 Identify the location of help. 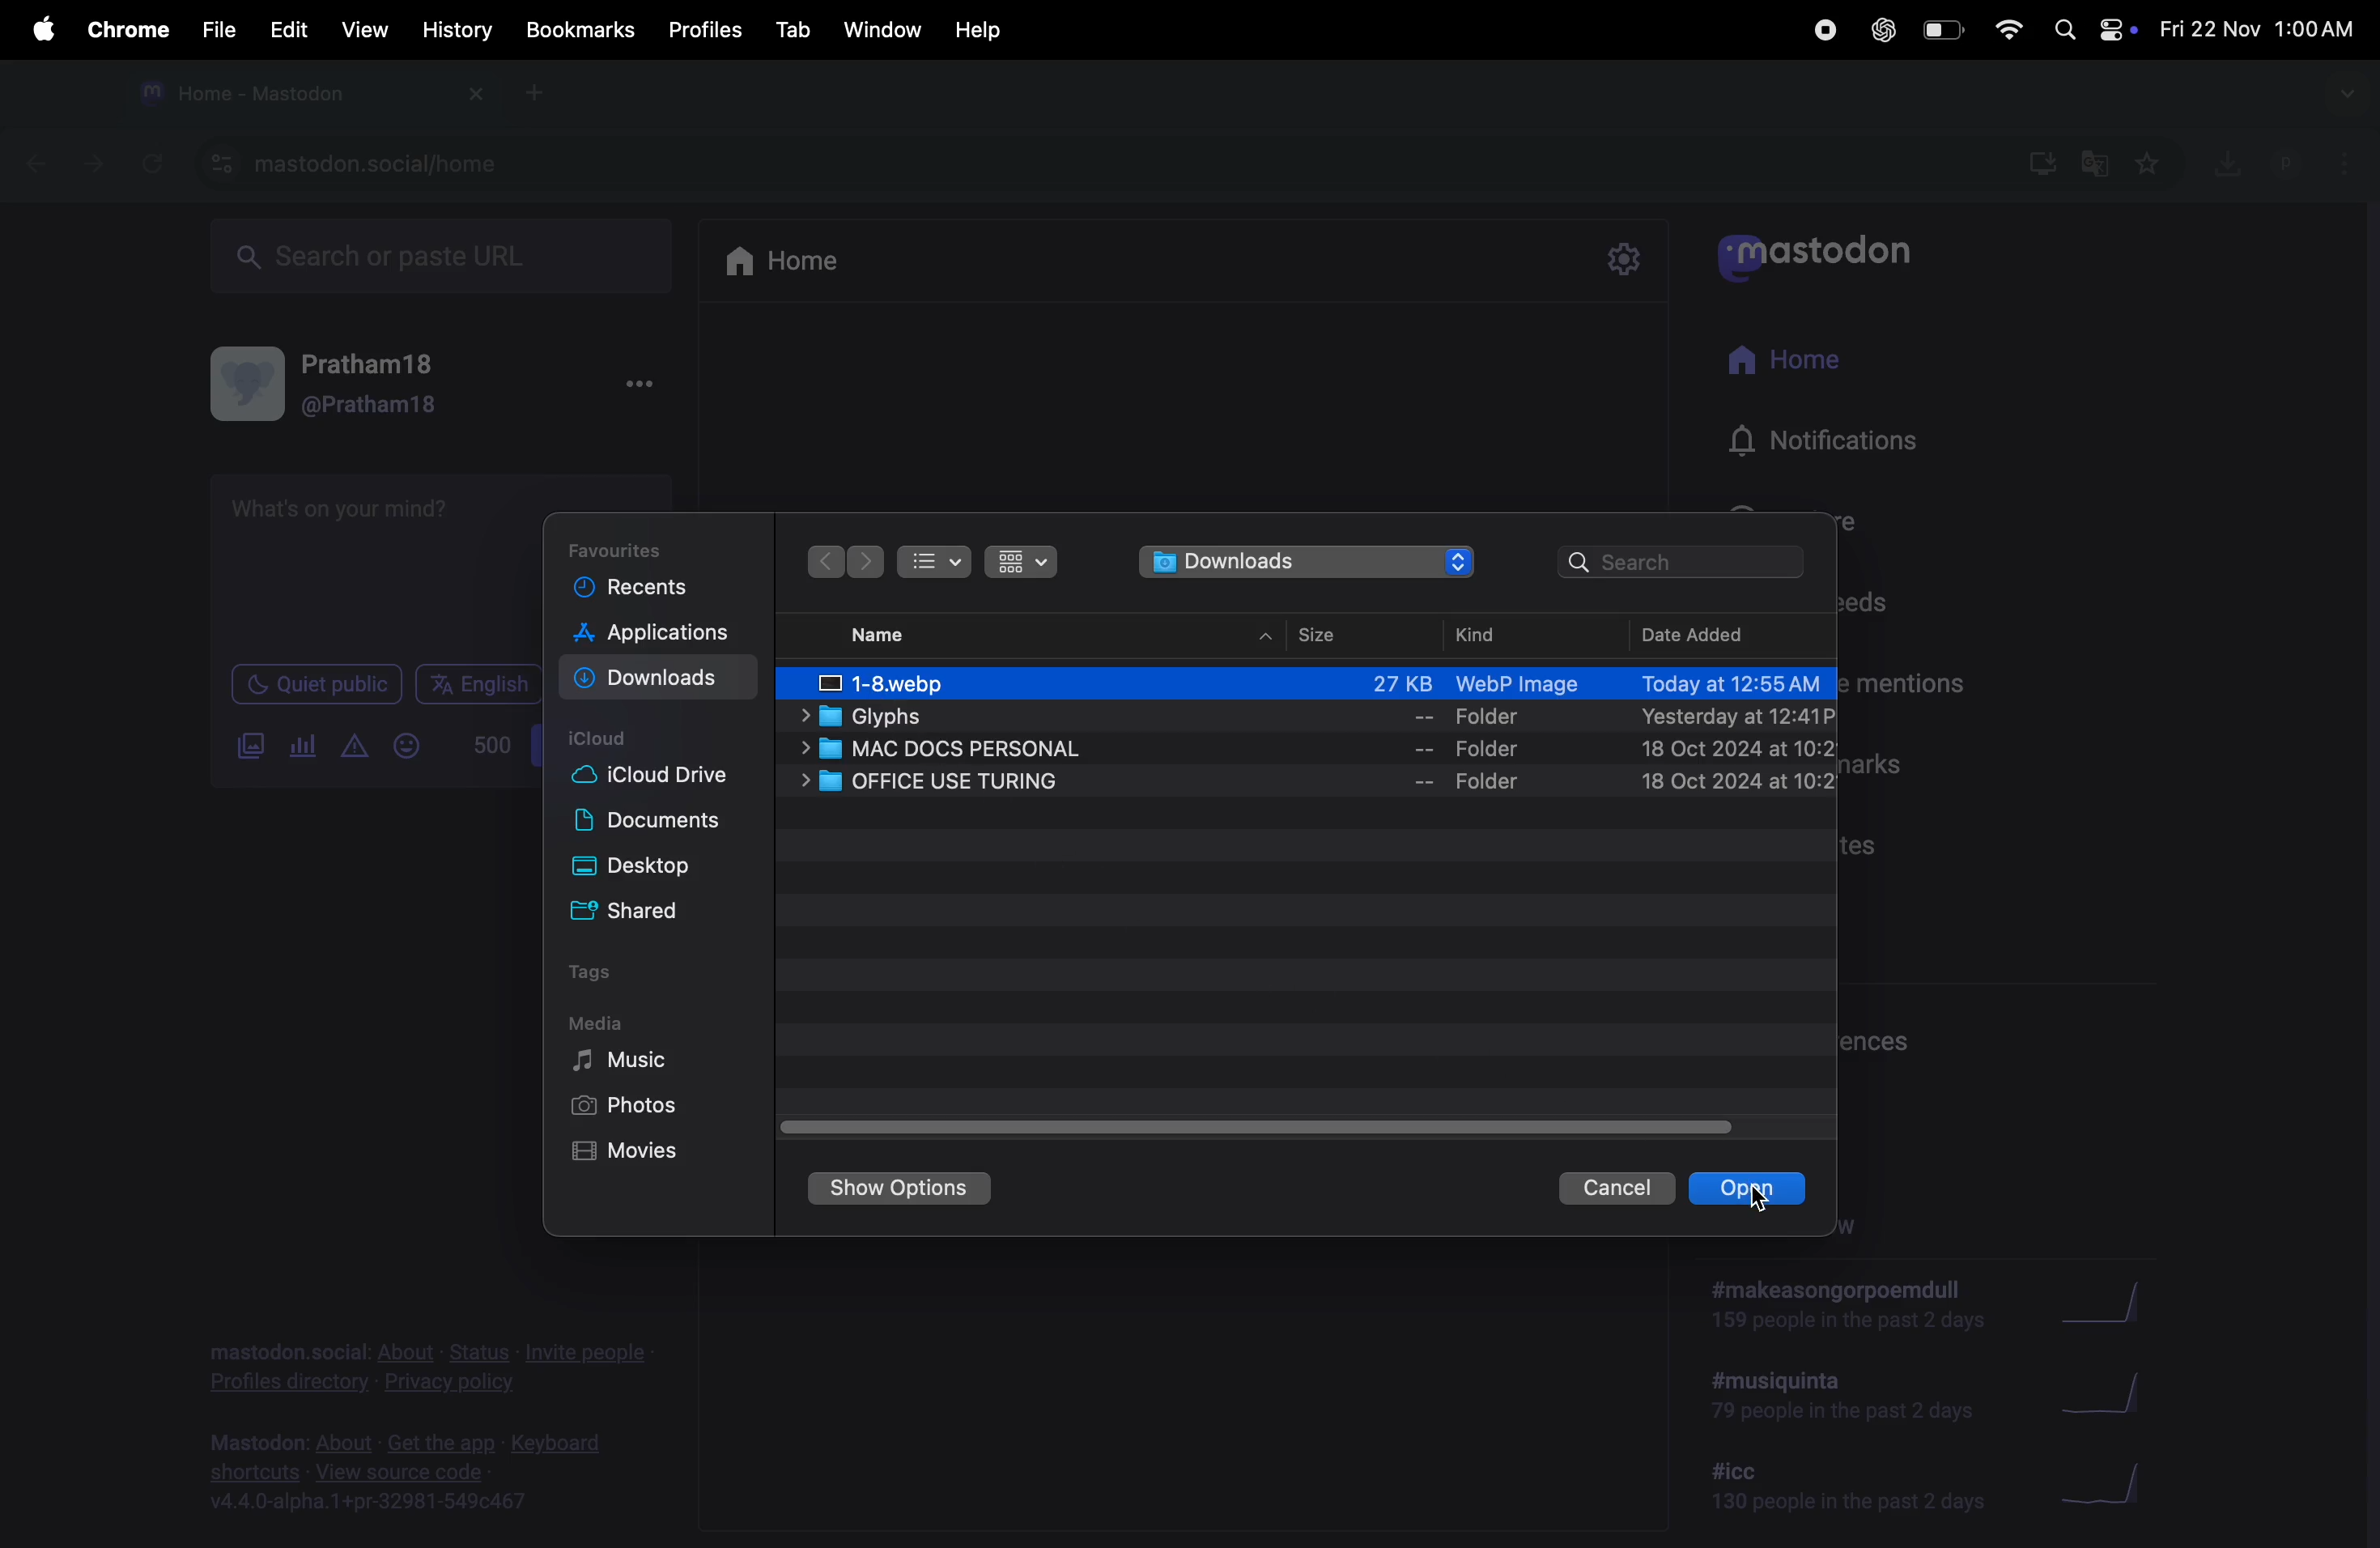
(981, 31).